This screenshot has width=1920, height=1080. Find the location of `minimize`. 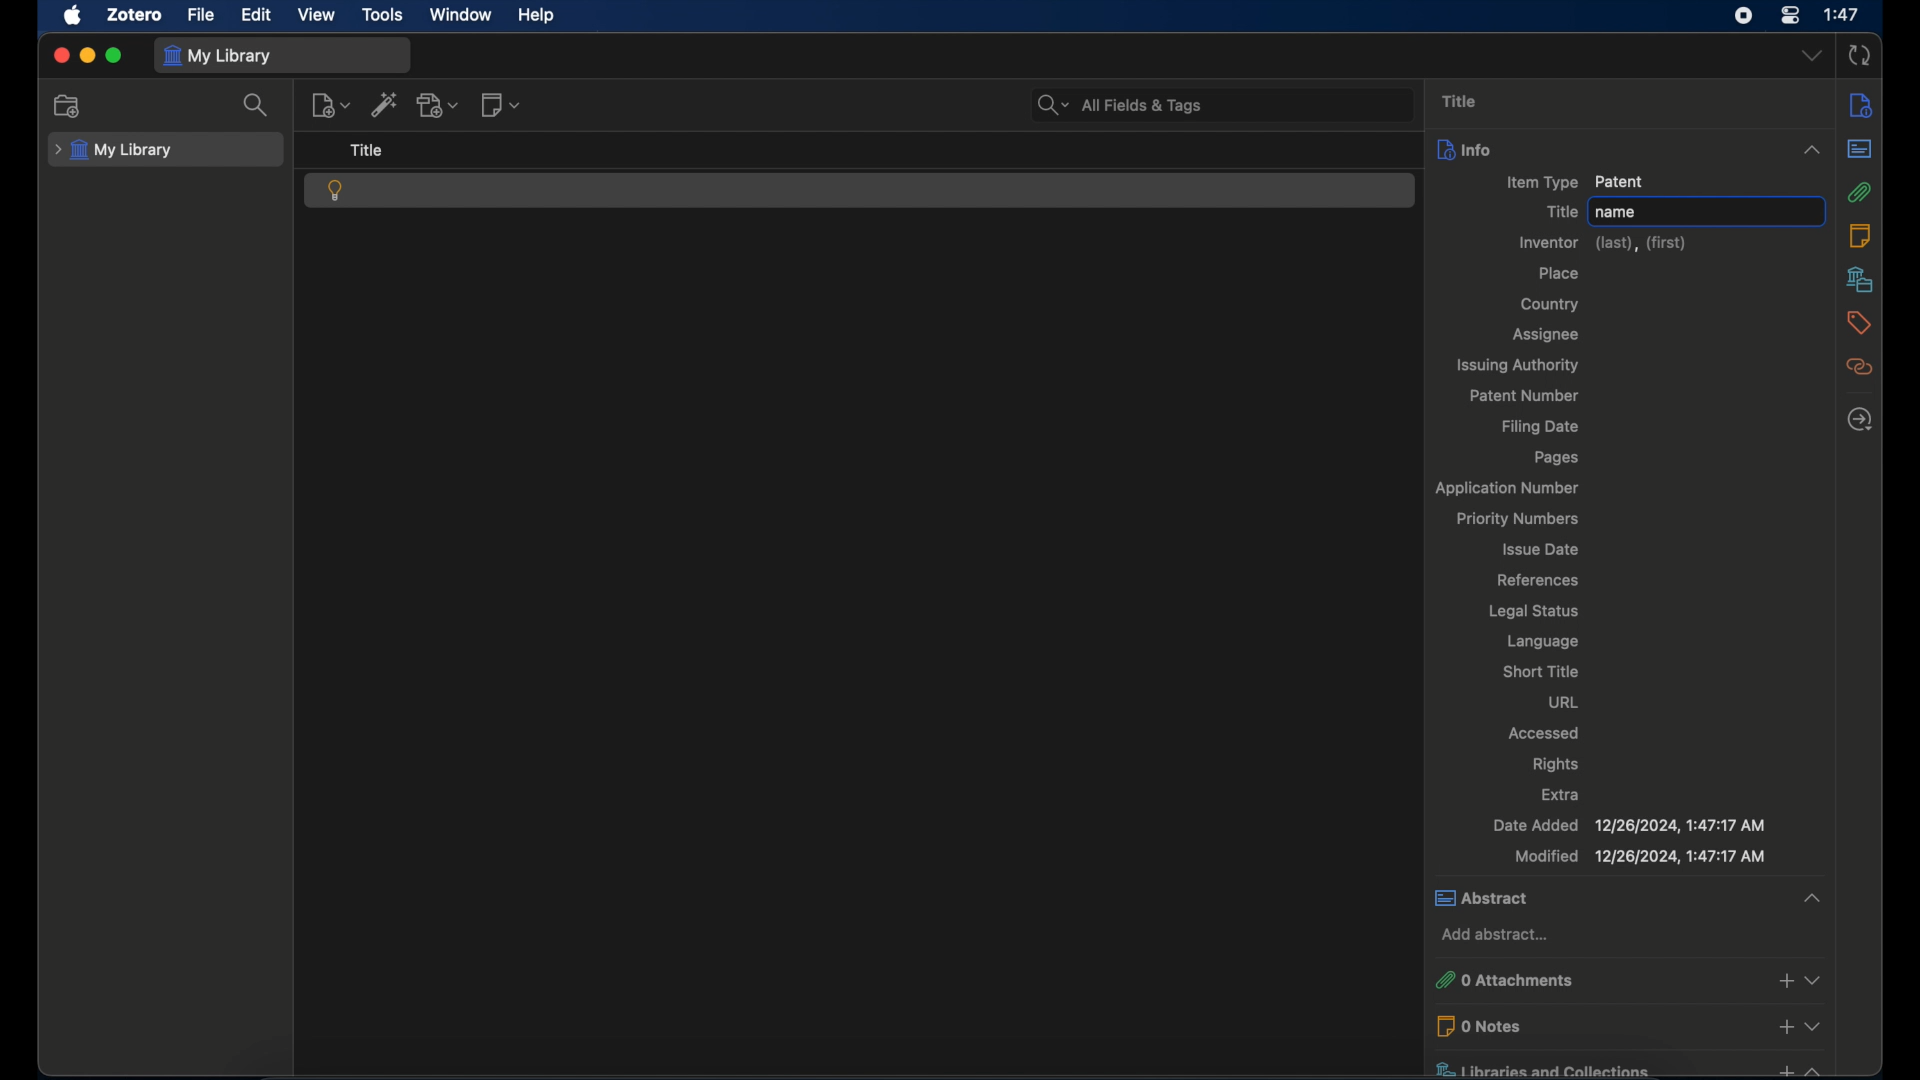

minimize is located at coordinates (89, 55).